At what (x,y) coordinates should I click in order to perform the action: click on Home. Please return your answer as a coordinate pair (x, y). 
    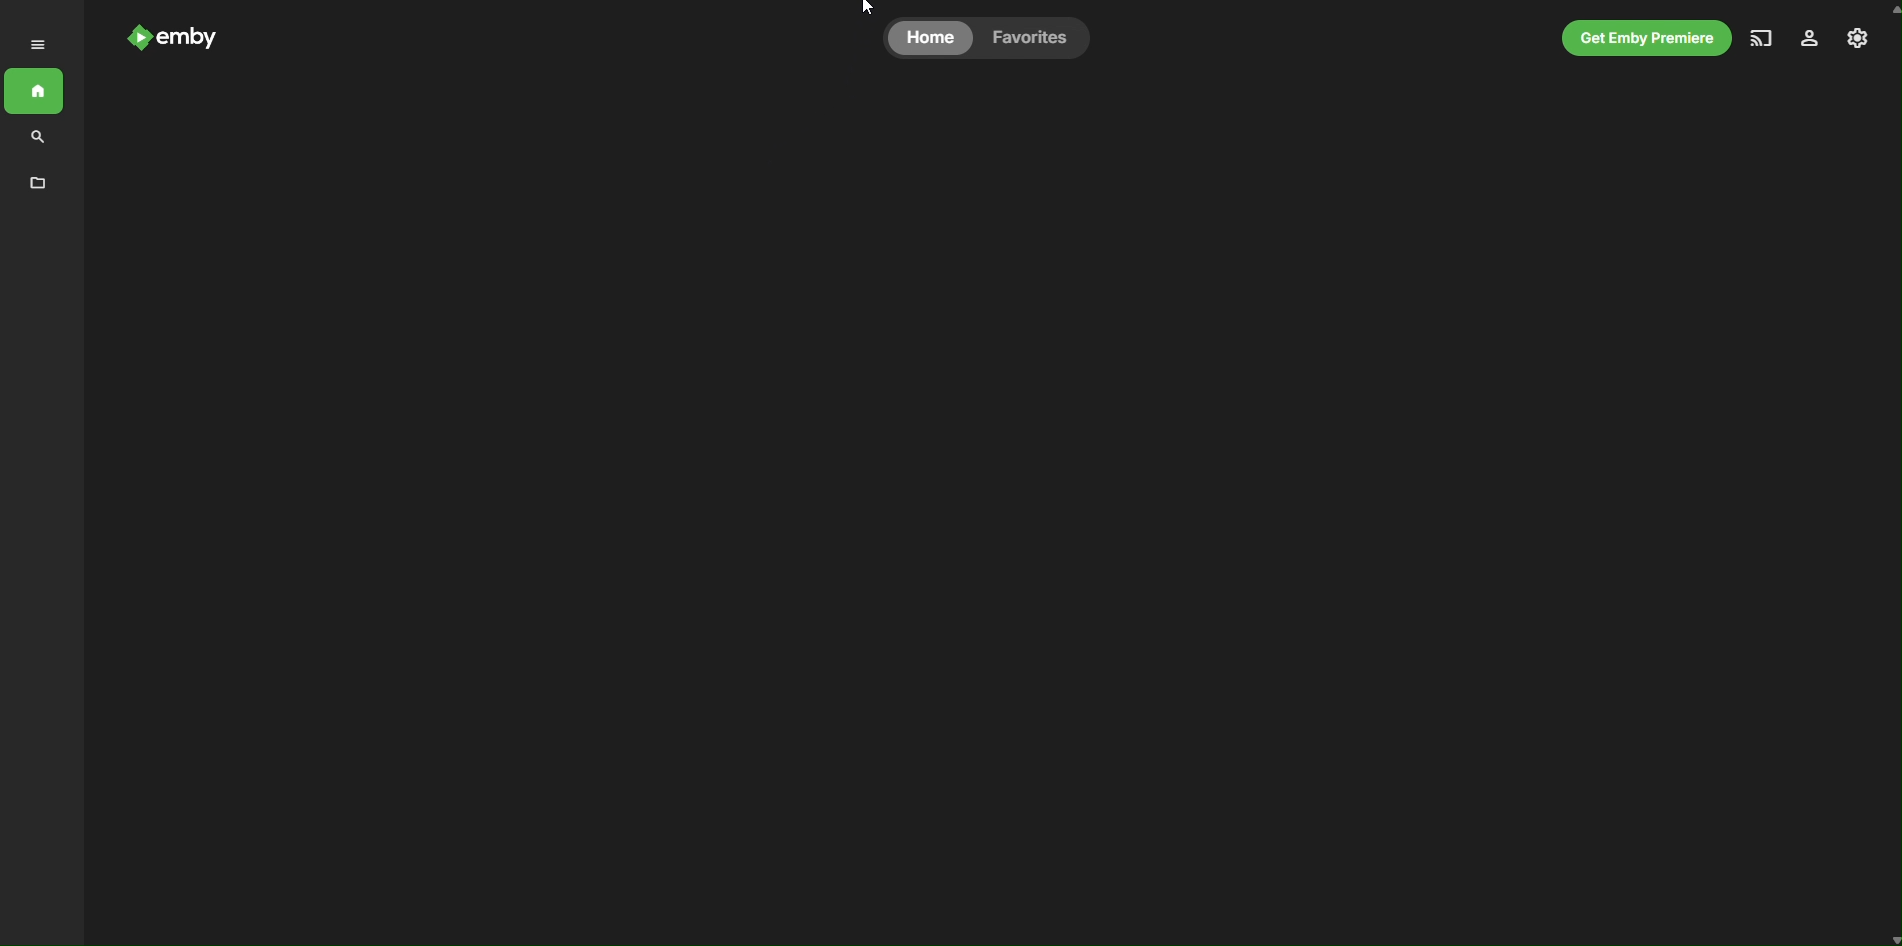
    Looking at the image, I should click on (39, 97).